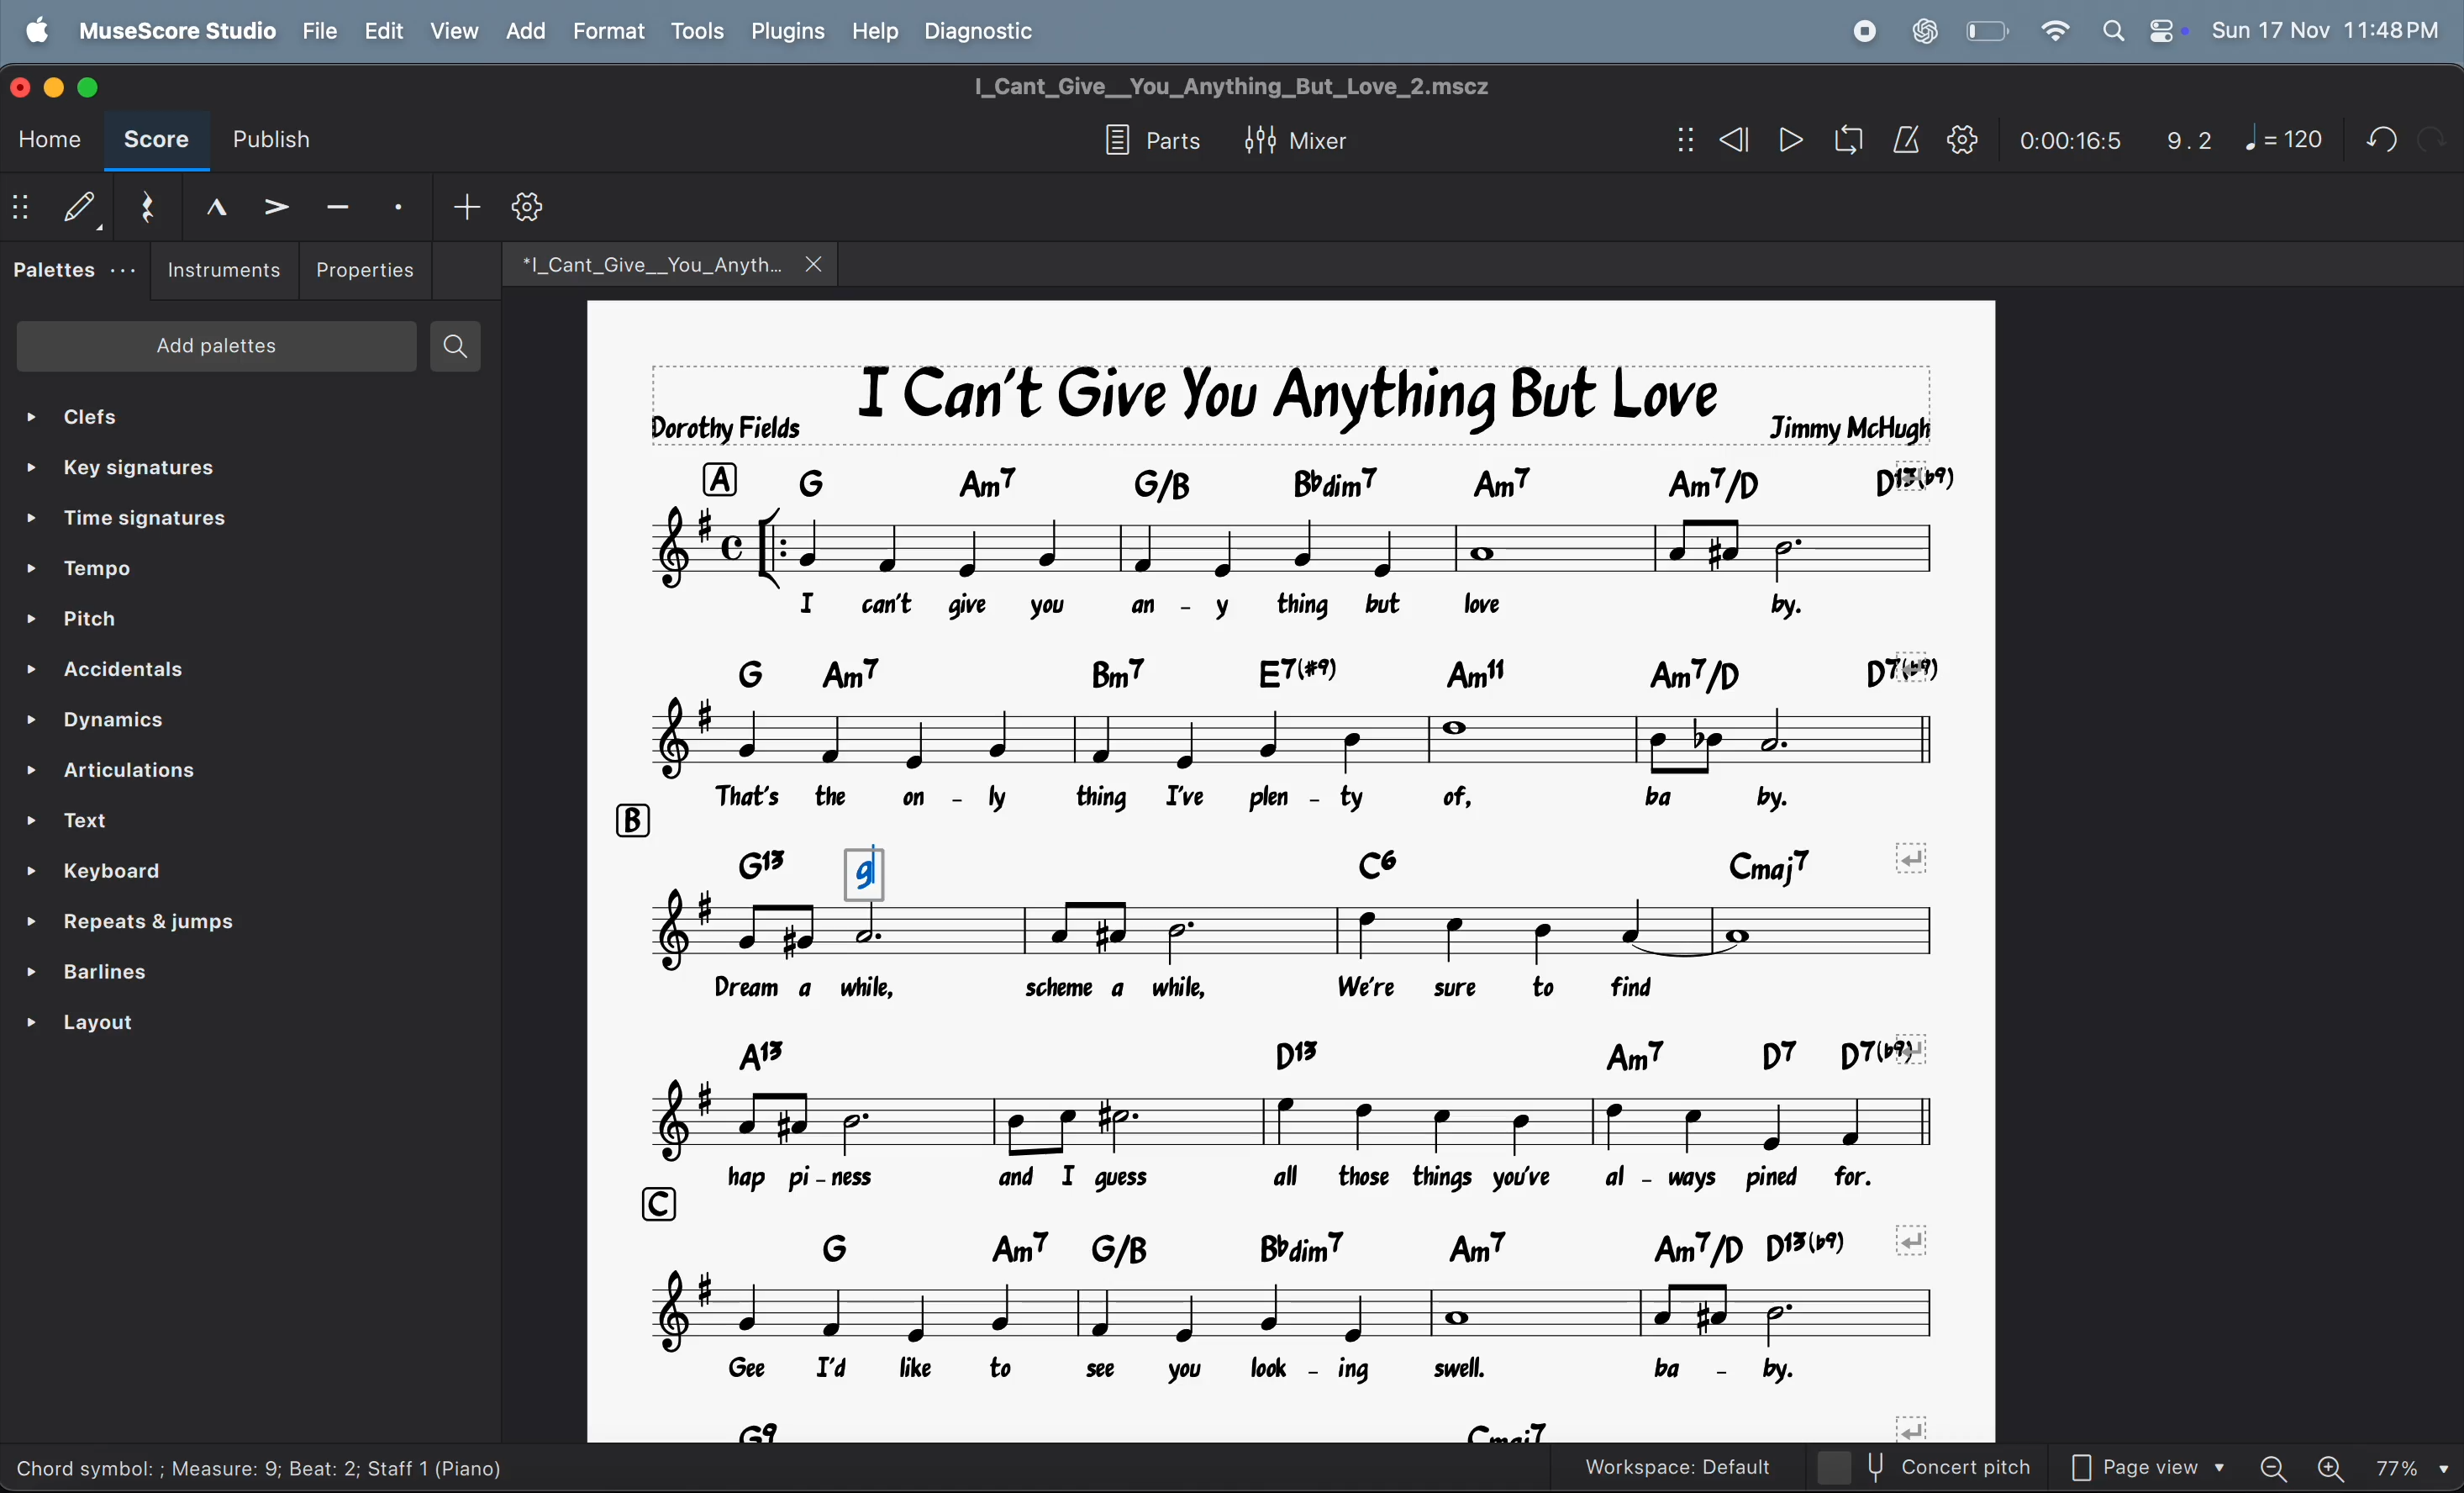 This screenshot has height=1493, width=2464. What do you see at coordinates (1294, 741) in the screenshot?
I see `notes` at bounding box center [1294, 741].